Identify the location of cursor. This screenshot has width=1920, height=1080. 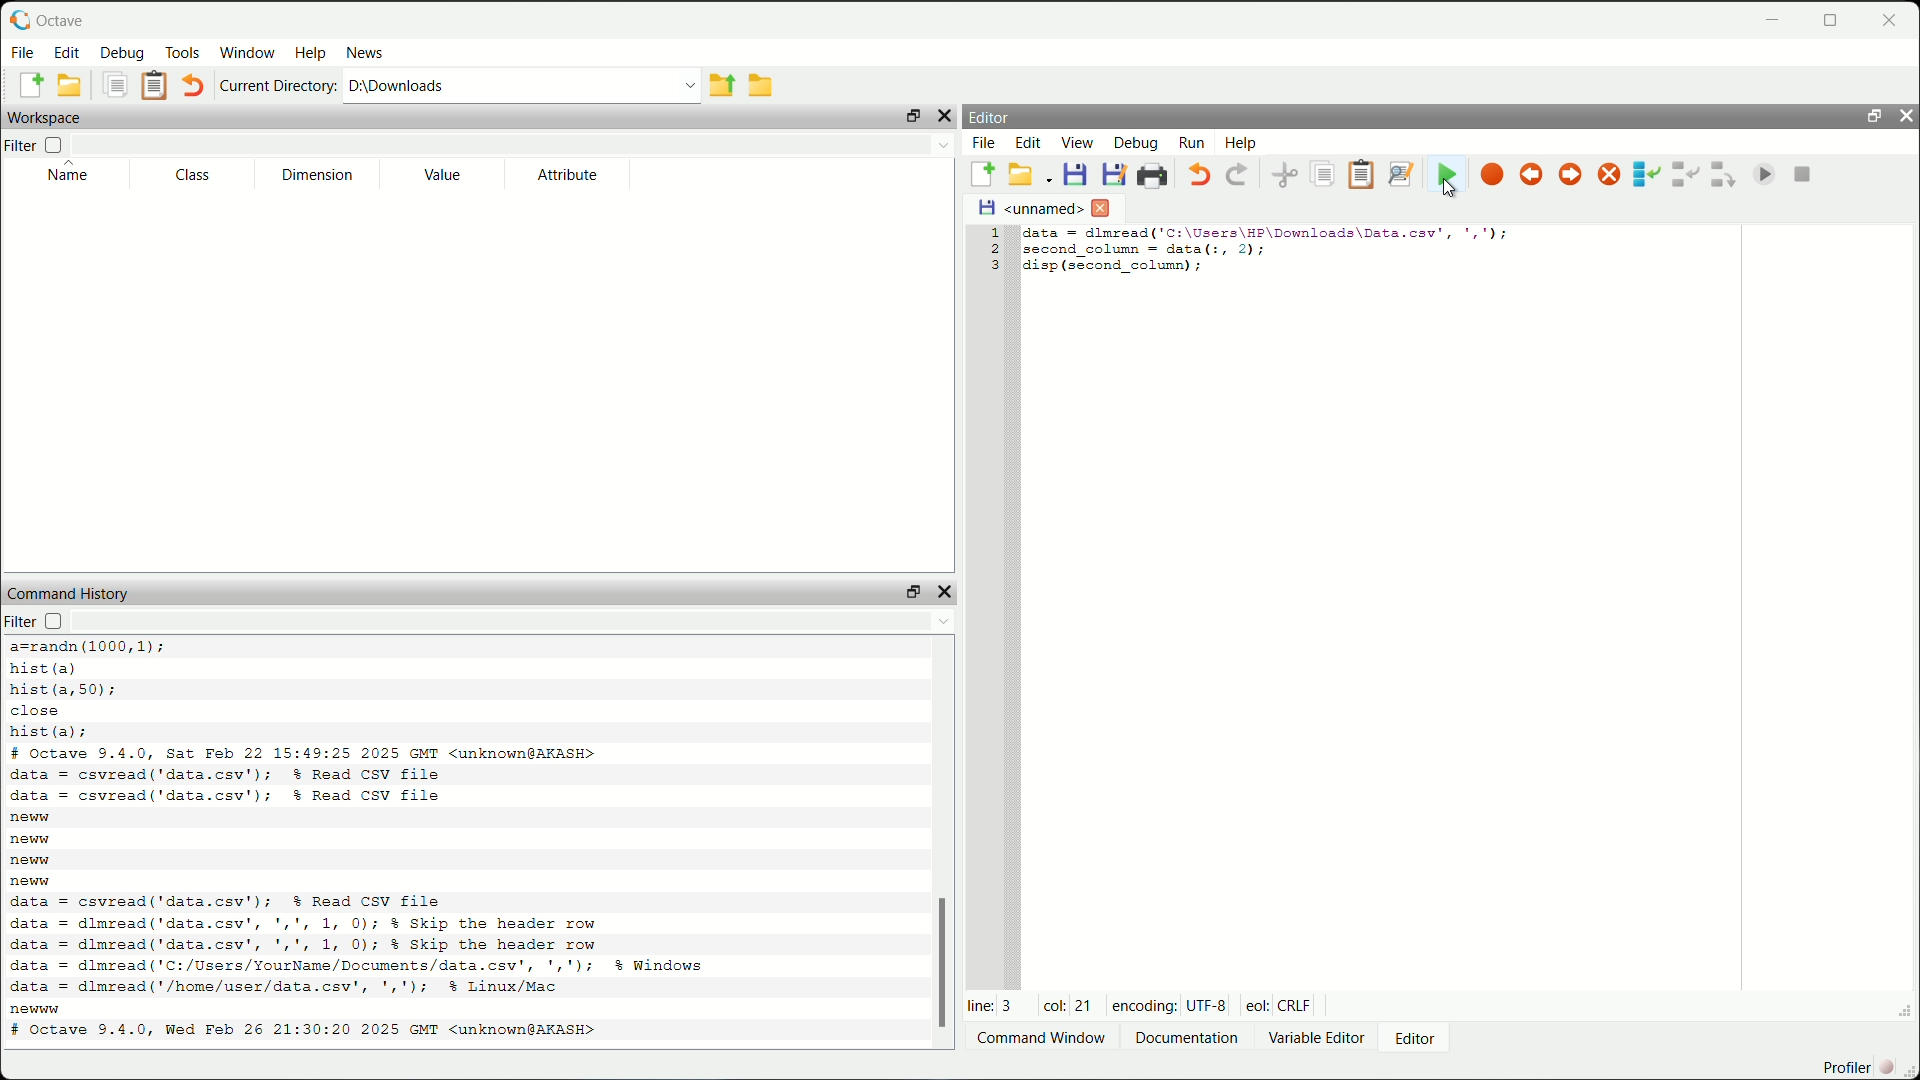
(1450, 190).